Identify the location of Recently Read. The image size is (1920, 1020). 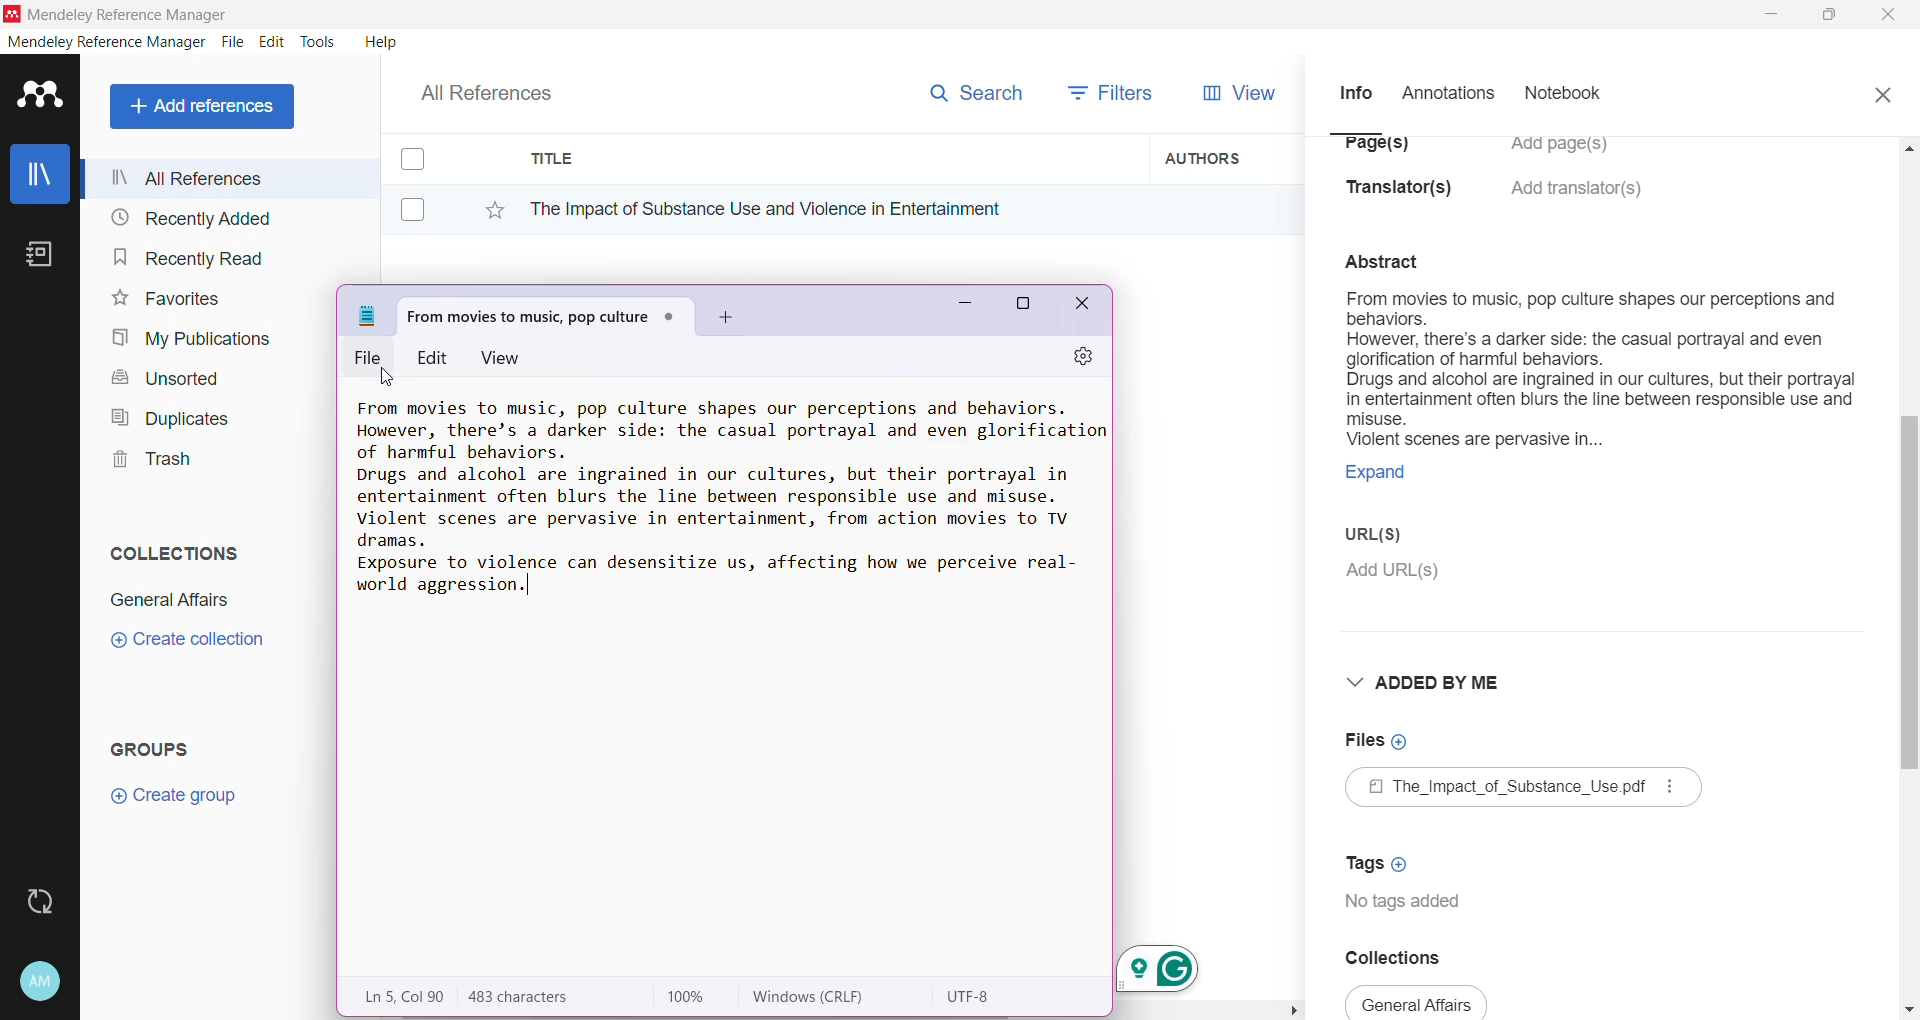
(188, 257).